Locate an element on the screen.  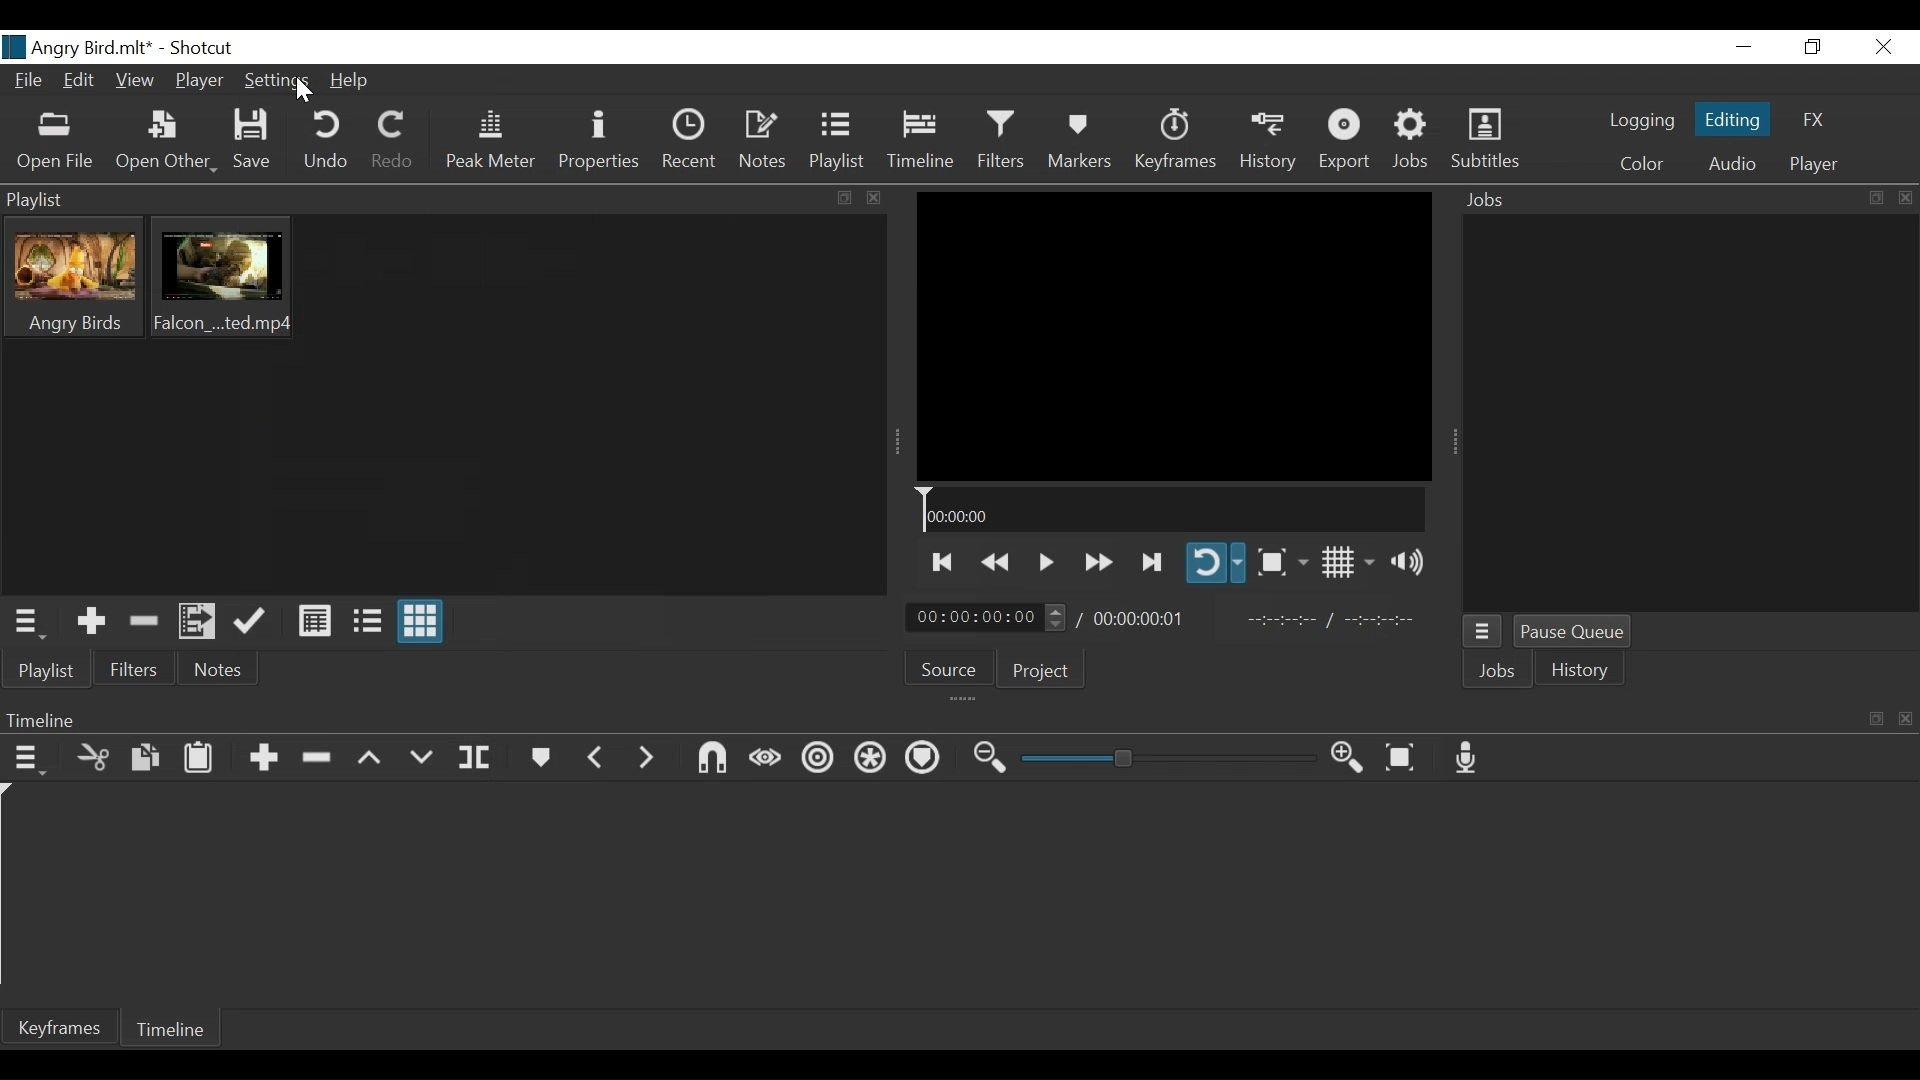
File name is located at coordinates (79, 46).